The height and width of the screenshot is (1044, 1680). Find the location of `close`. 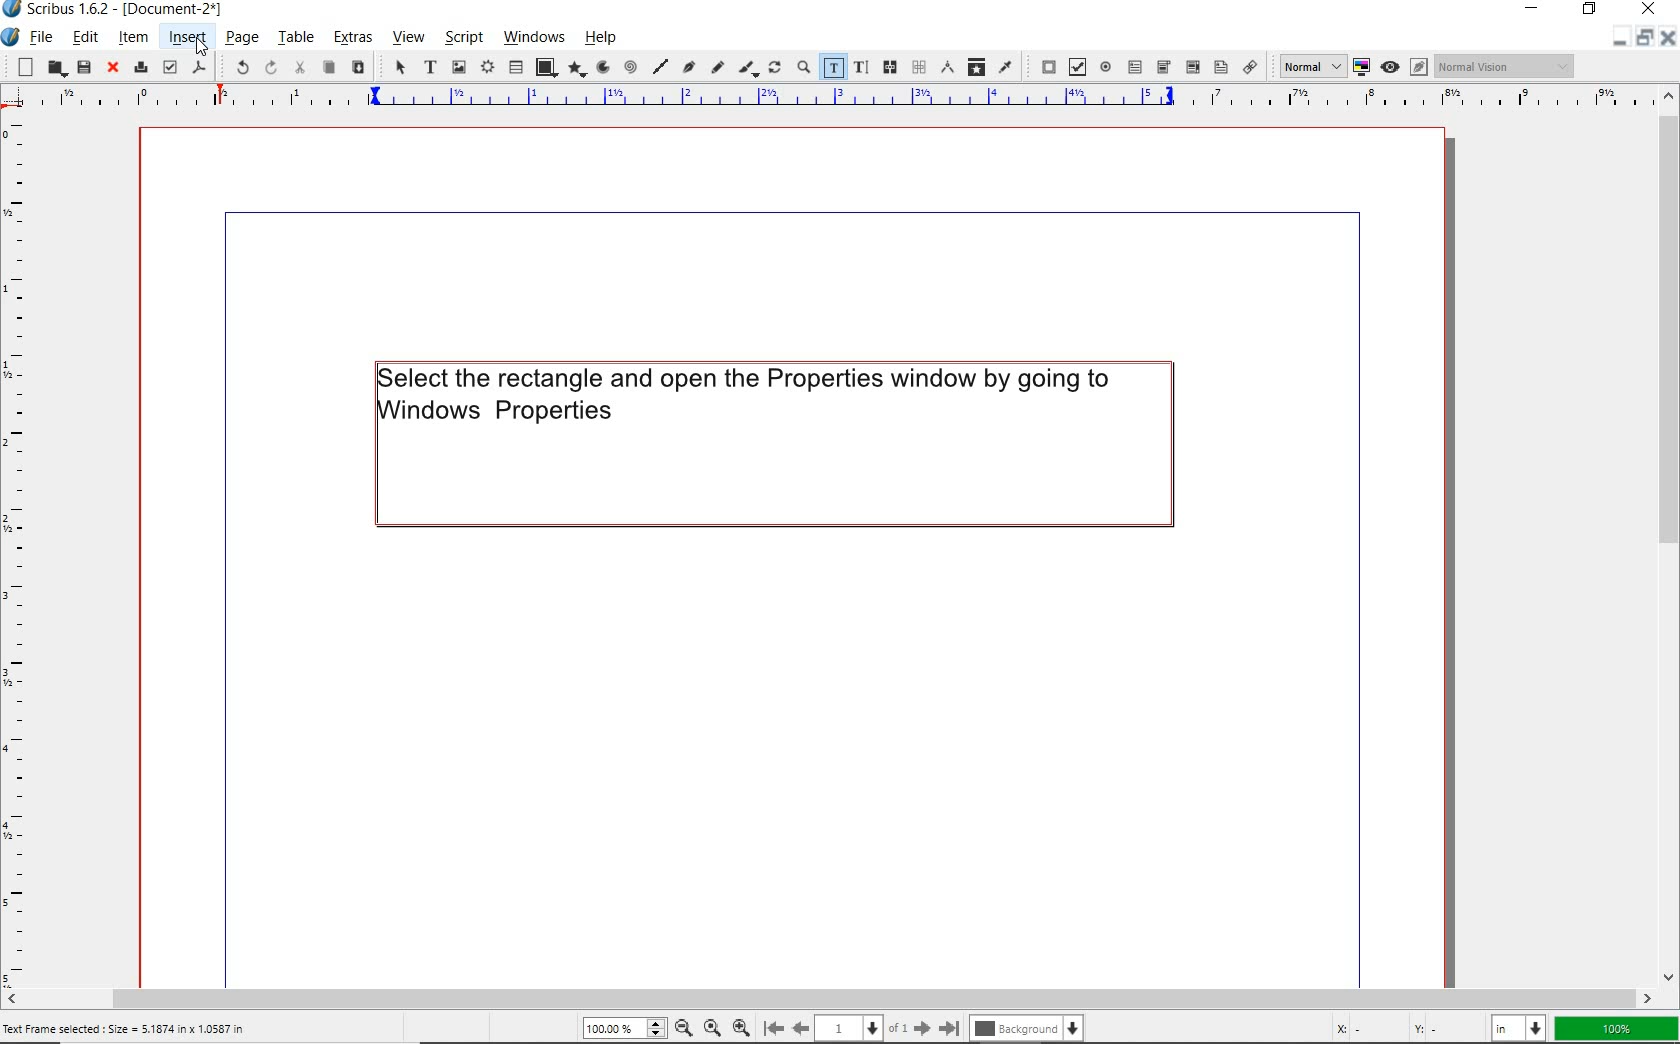

close is located at coordinates (113, 69).